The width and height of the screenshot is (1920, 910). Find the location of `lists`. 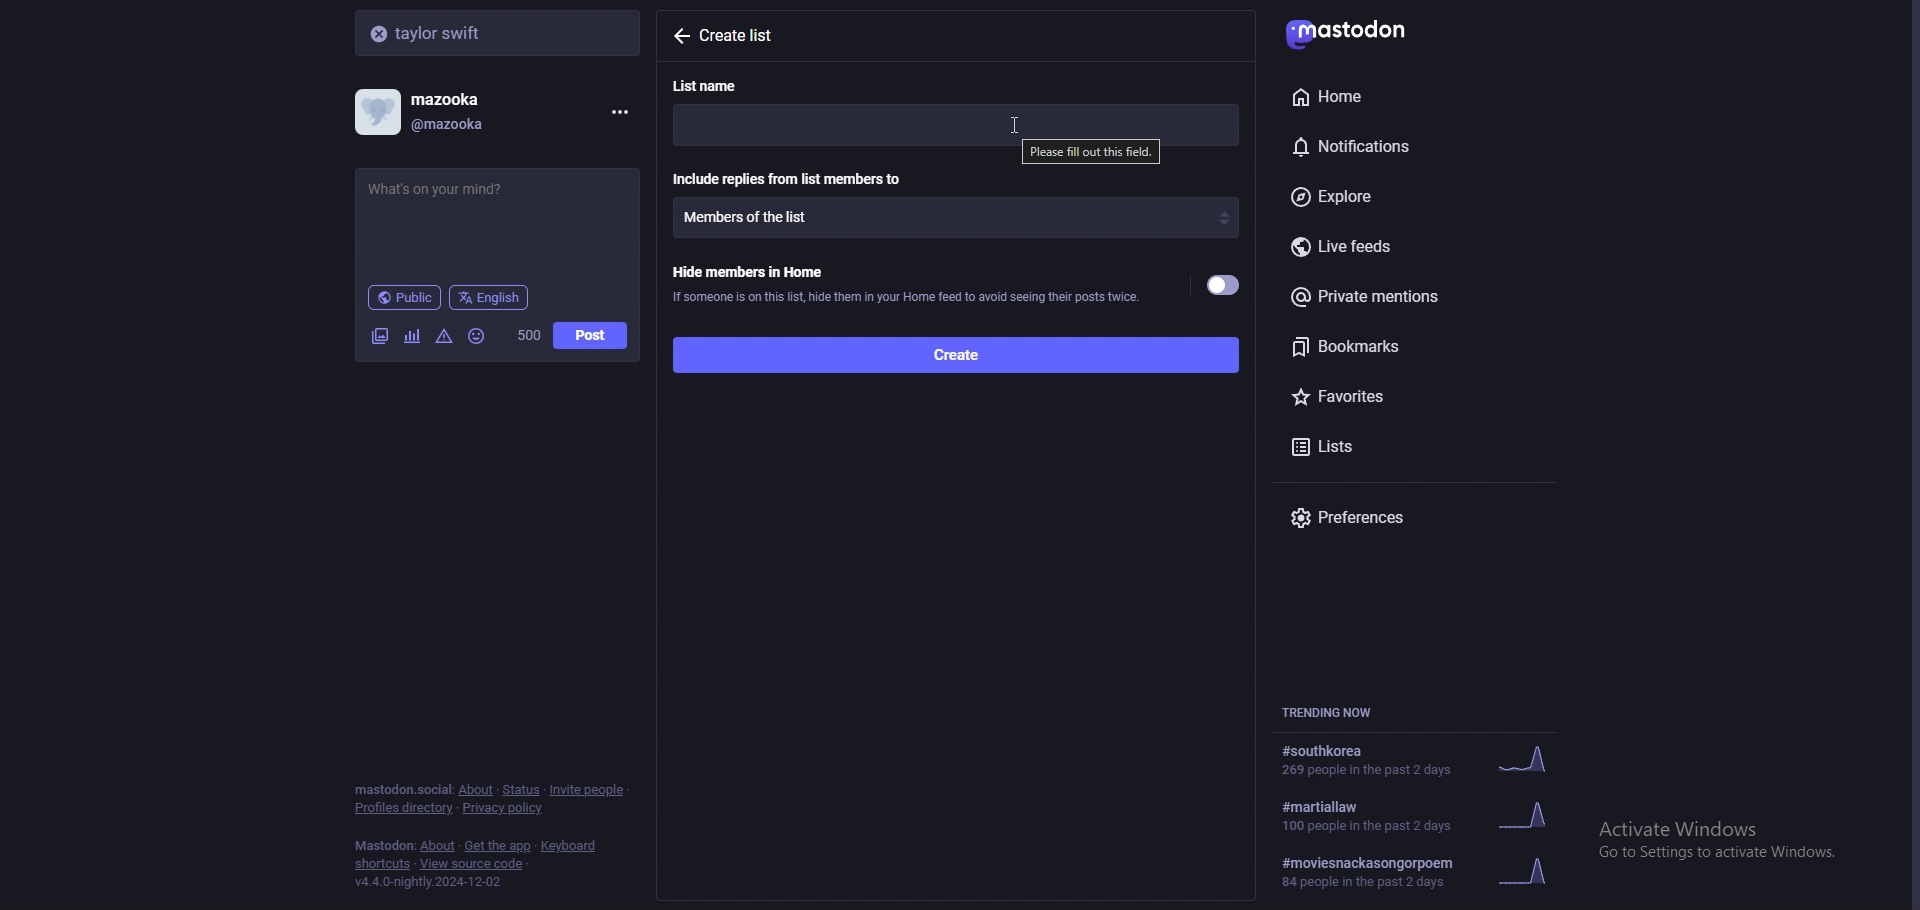

lists is located at coordinates (1369, 444).